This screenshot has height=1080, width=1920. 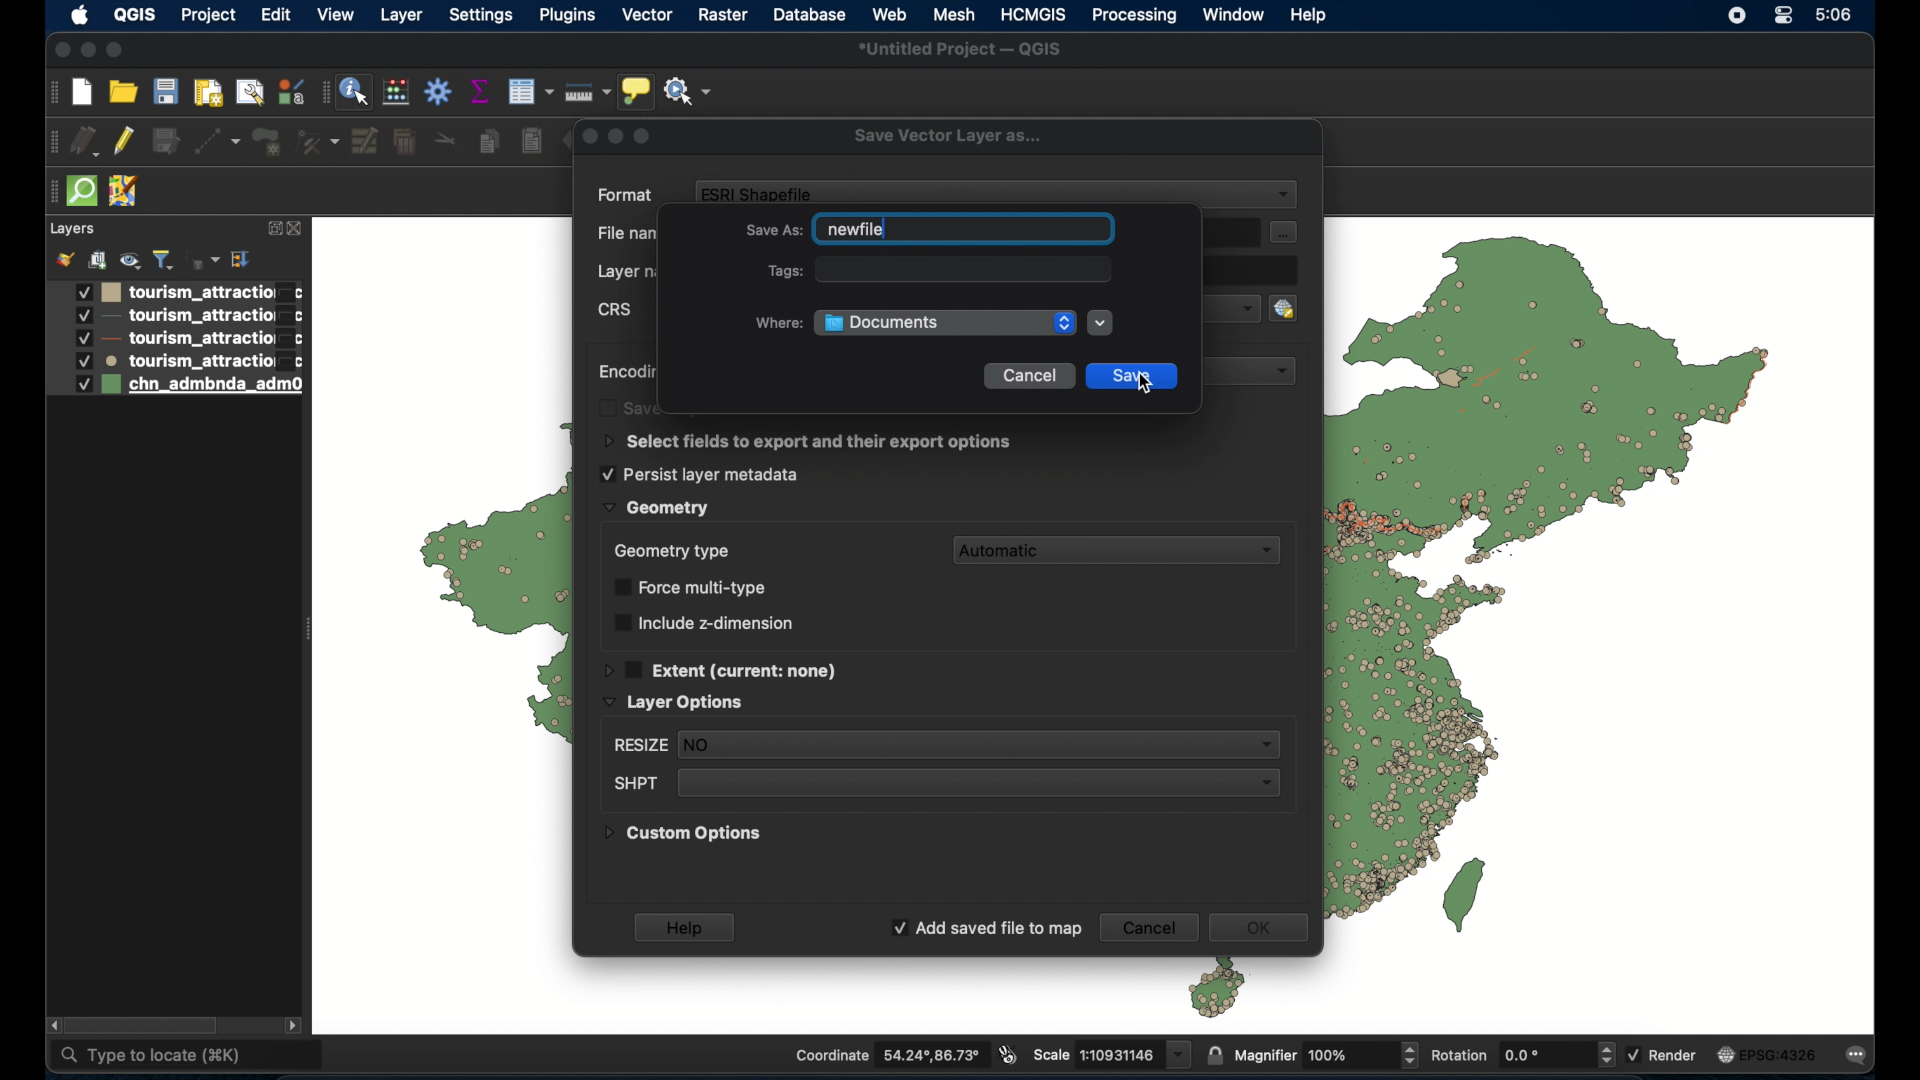 What do you see at coordinates (276, 17) in the screenshot?
I see `edit` at bounding box center [276, 17].